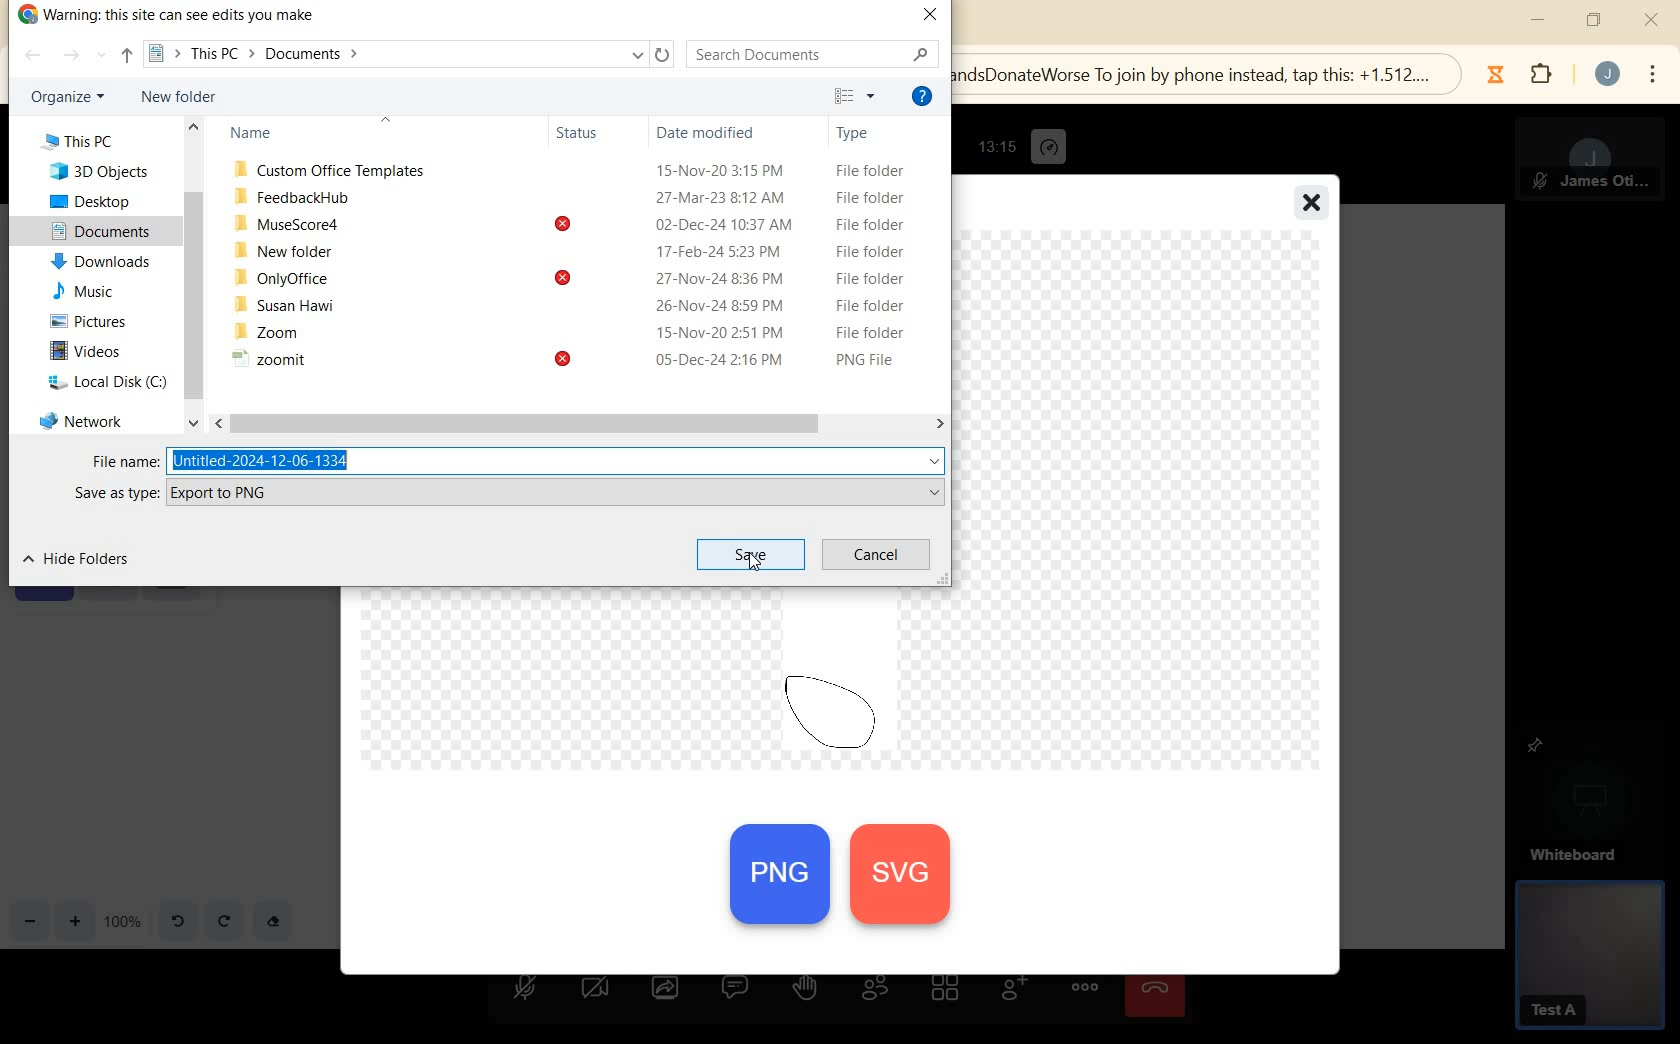 Image resolution: width=1680 pixels, height=1044 pixels. I want to click on extensions, so click(1543, 78).